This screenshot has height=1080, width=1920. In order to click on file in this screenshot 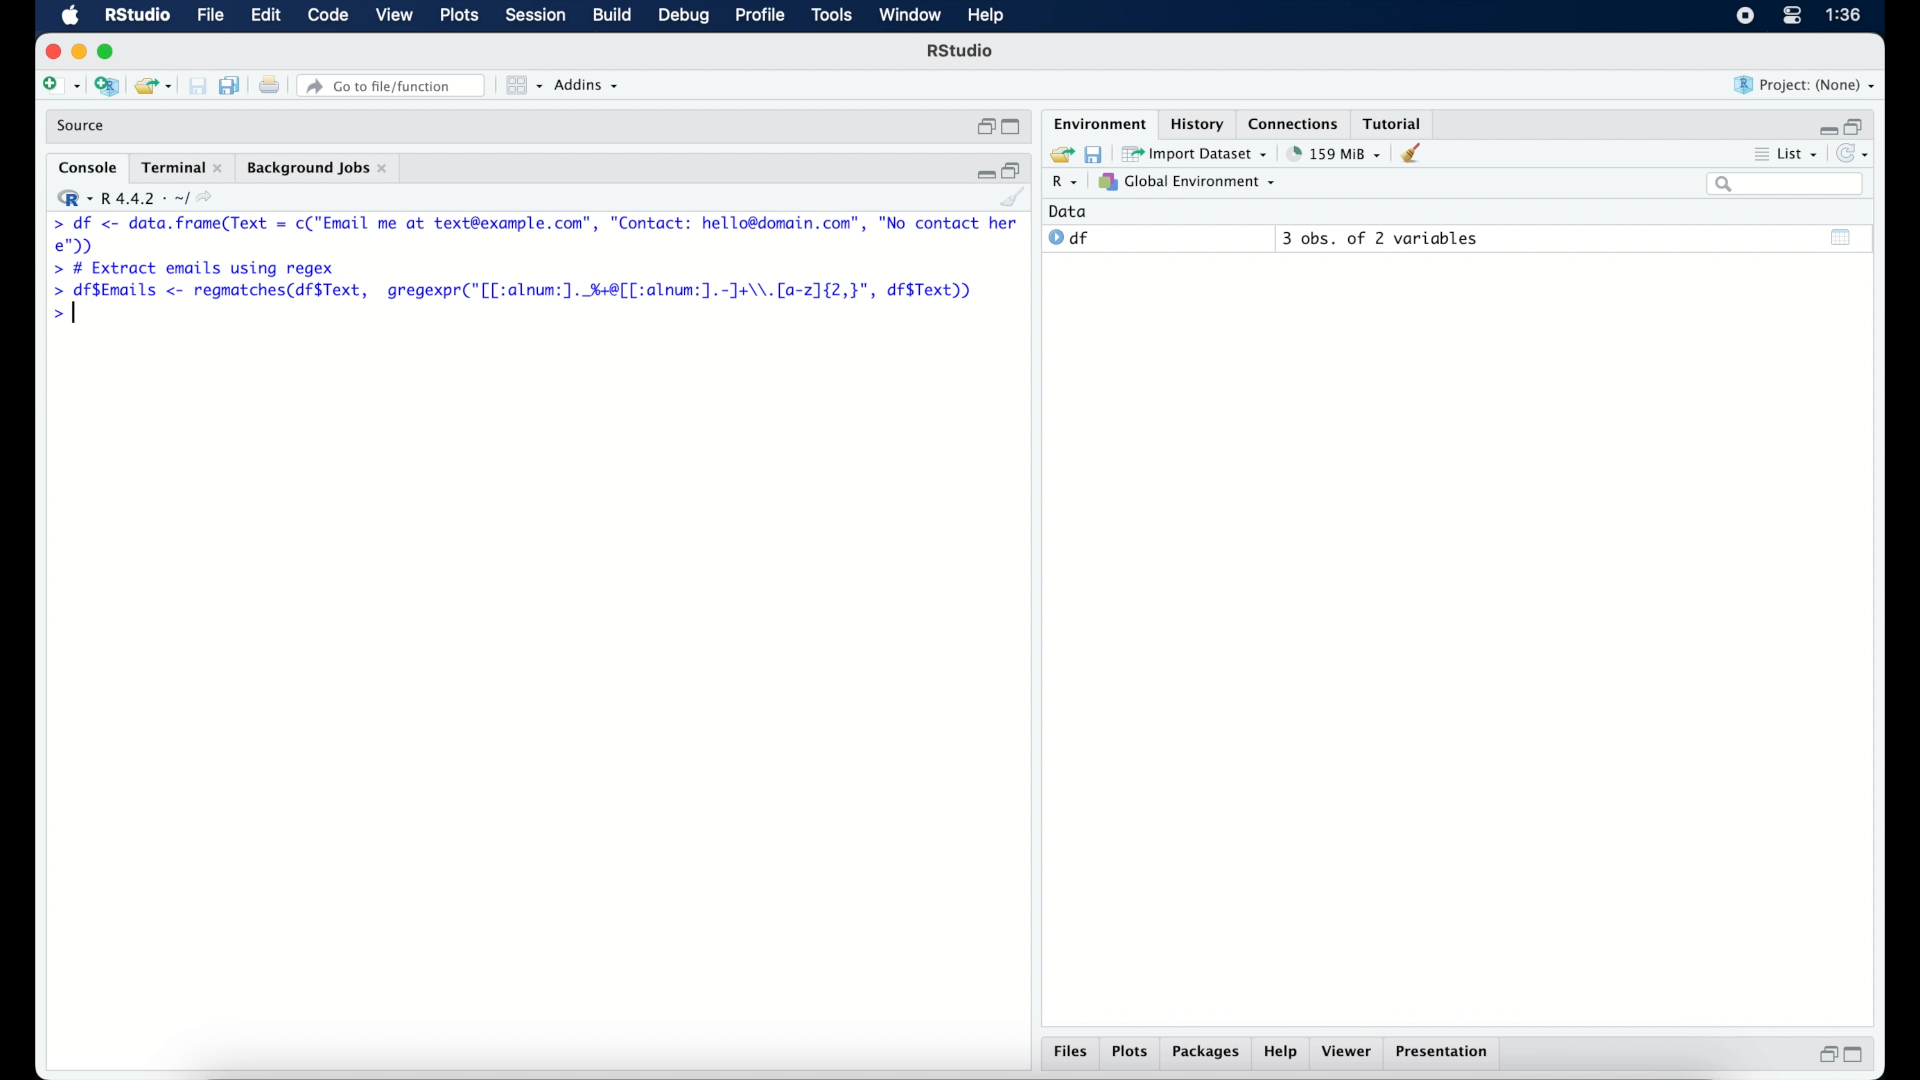, I will do `click(211, 16)`.